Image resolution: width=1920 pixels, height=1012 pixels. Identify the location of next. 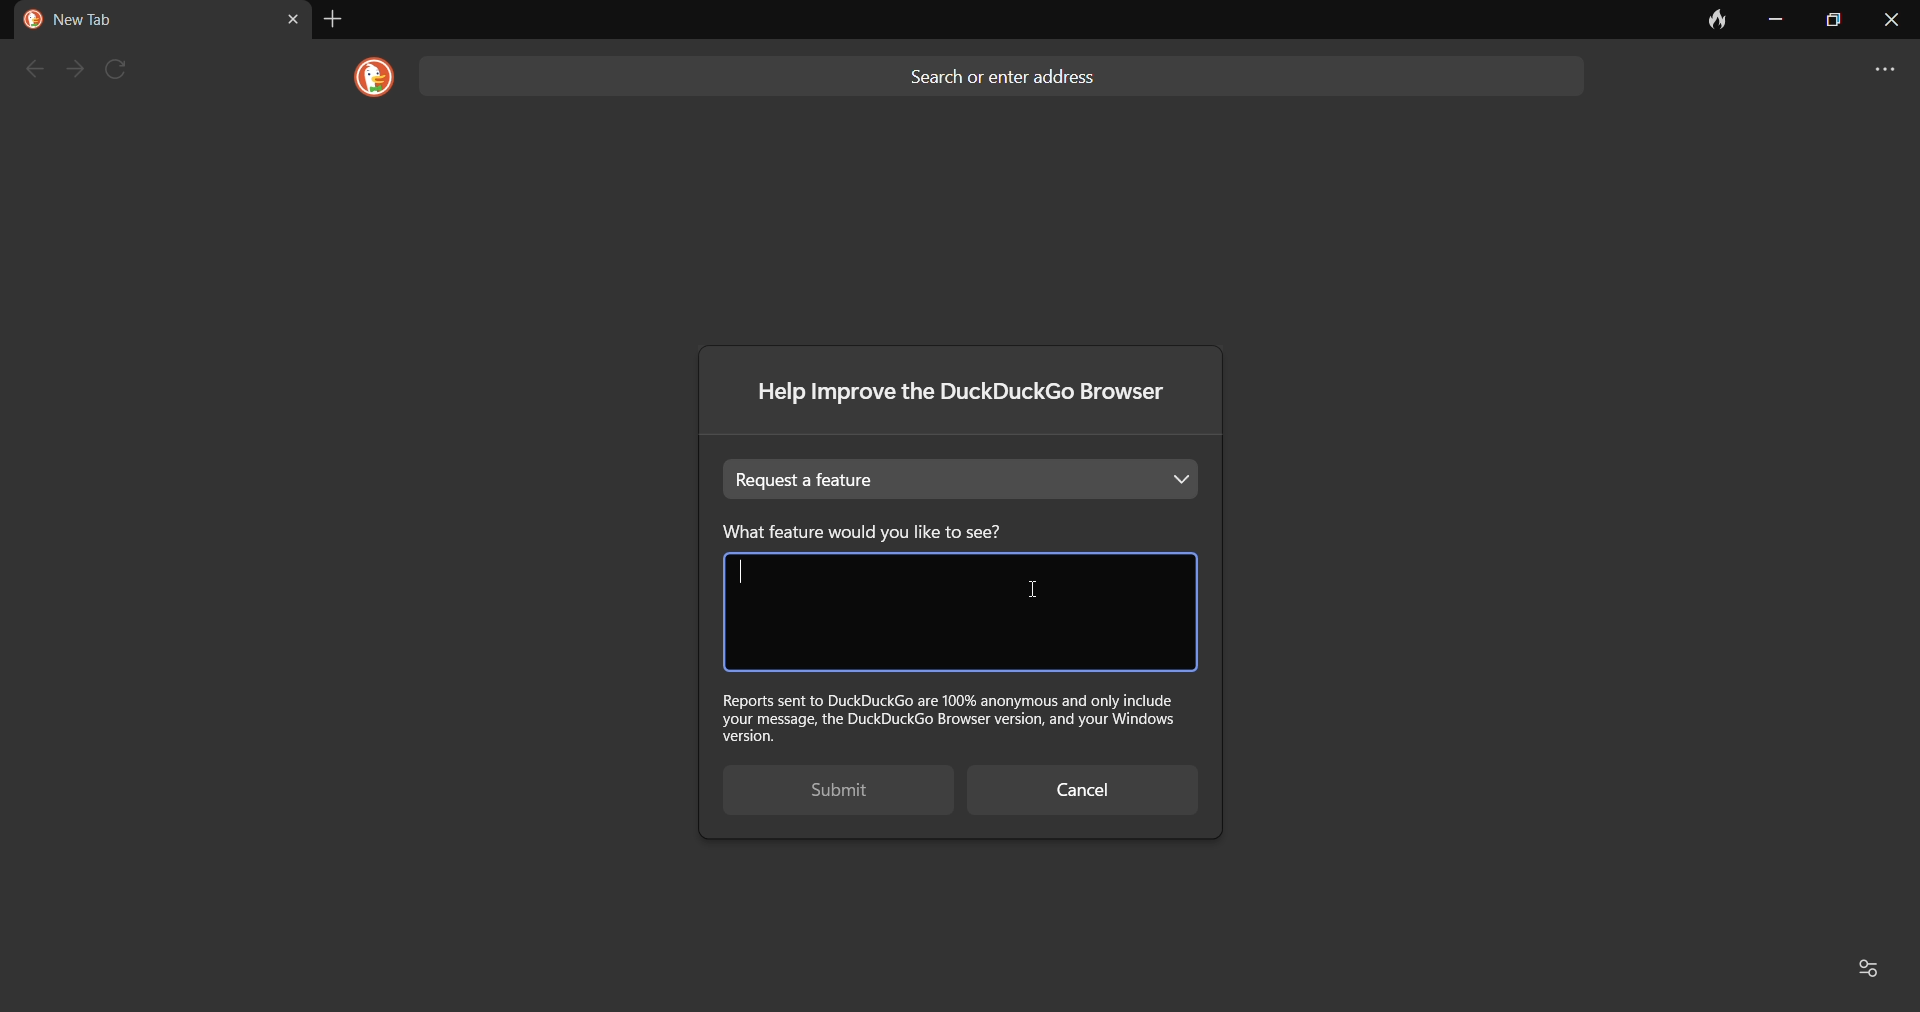
(77, 69).